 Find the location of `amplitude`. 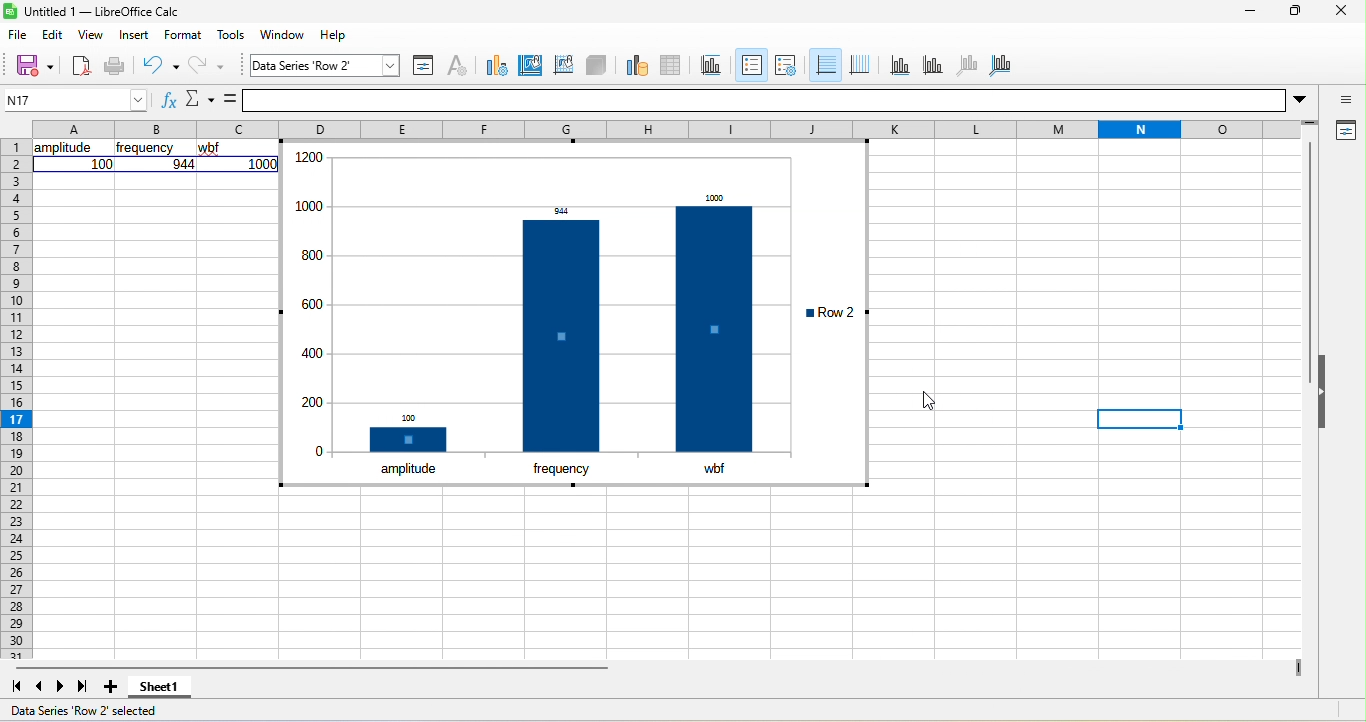

amplitude is located at coordinates (409, 467).